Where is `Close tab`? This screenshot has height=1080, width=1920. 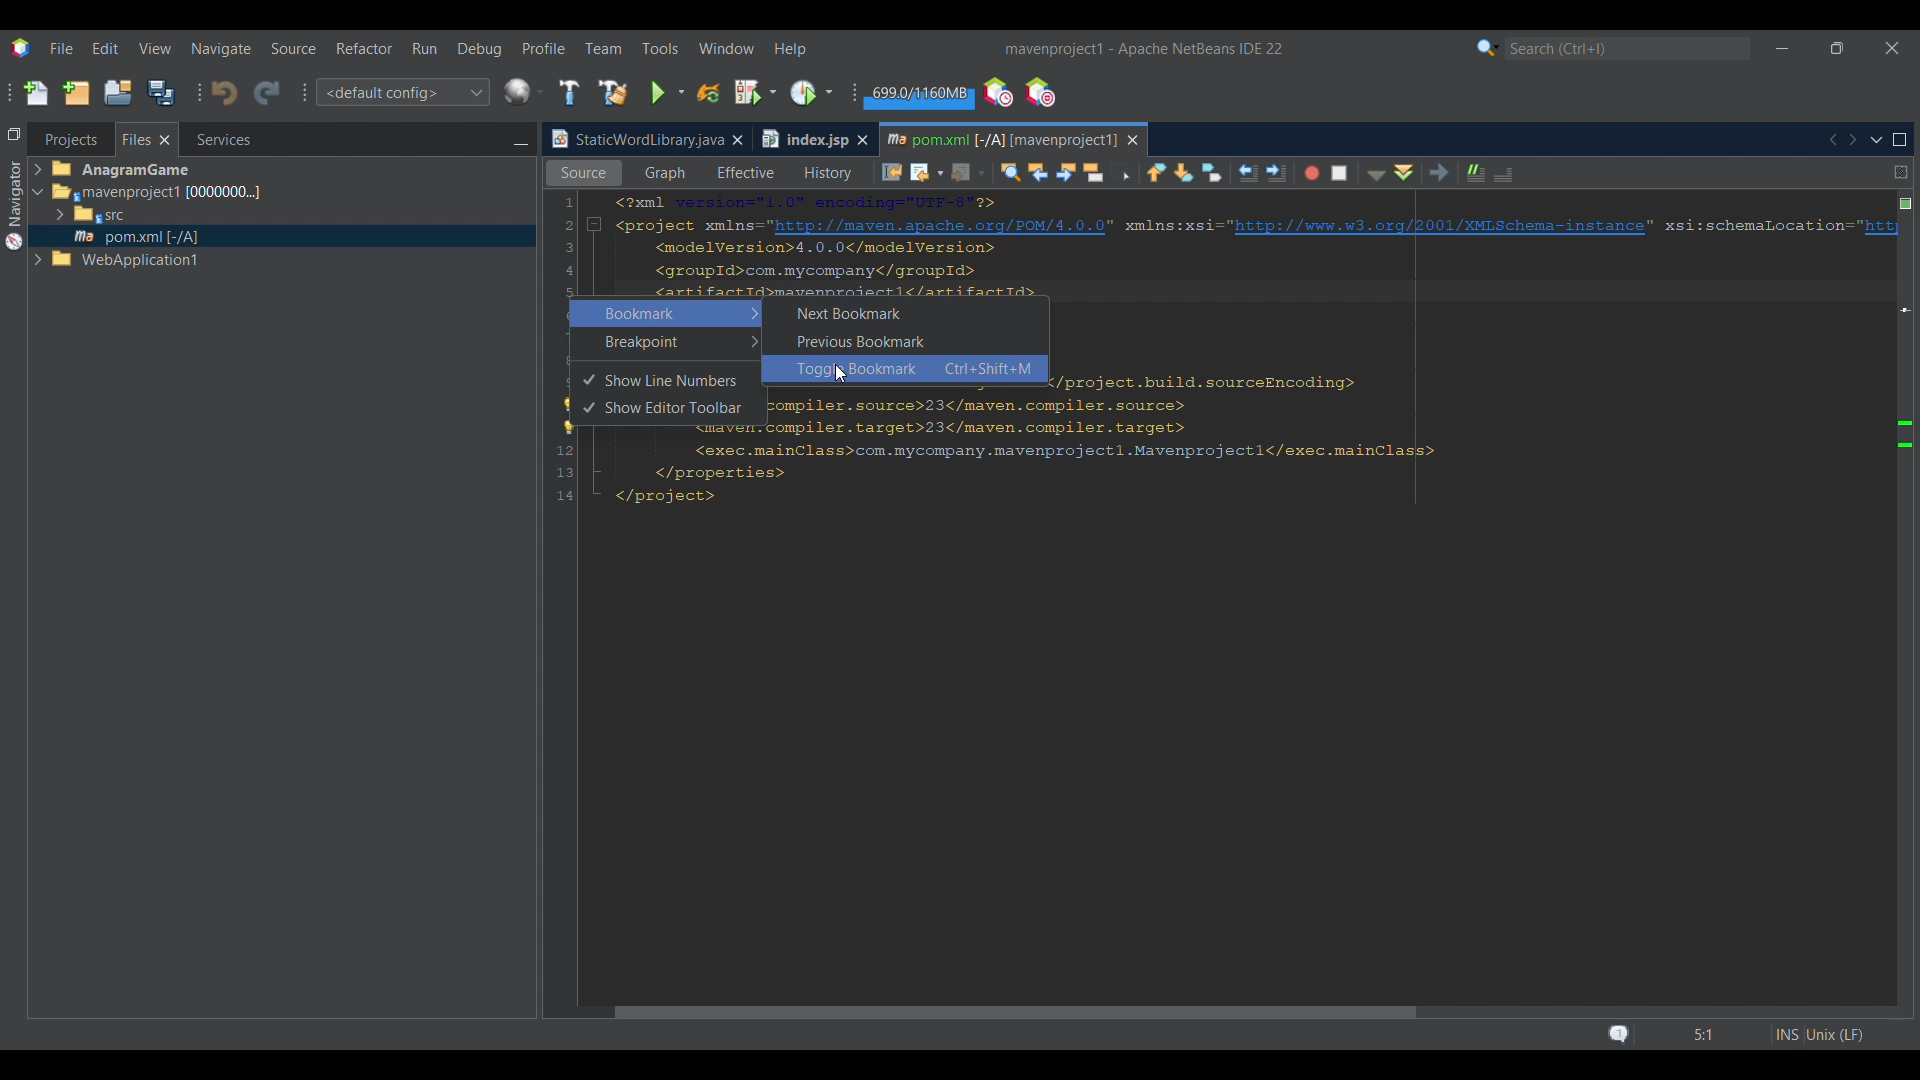
Close tab is located at coordinates (737, 140).